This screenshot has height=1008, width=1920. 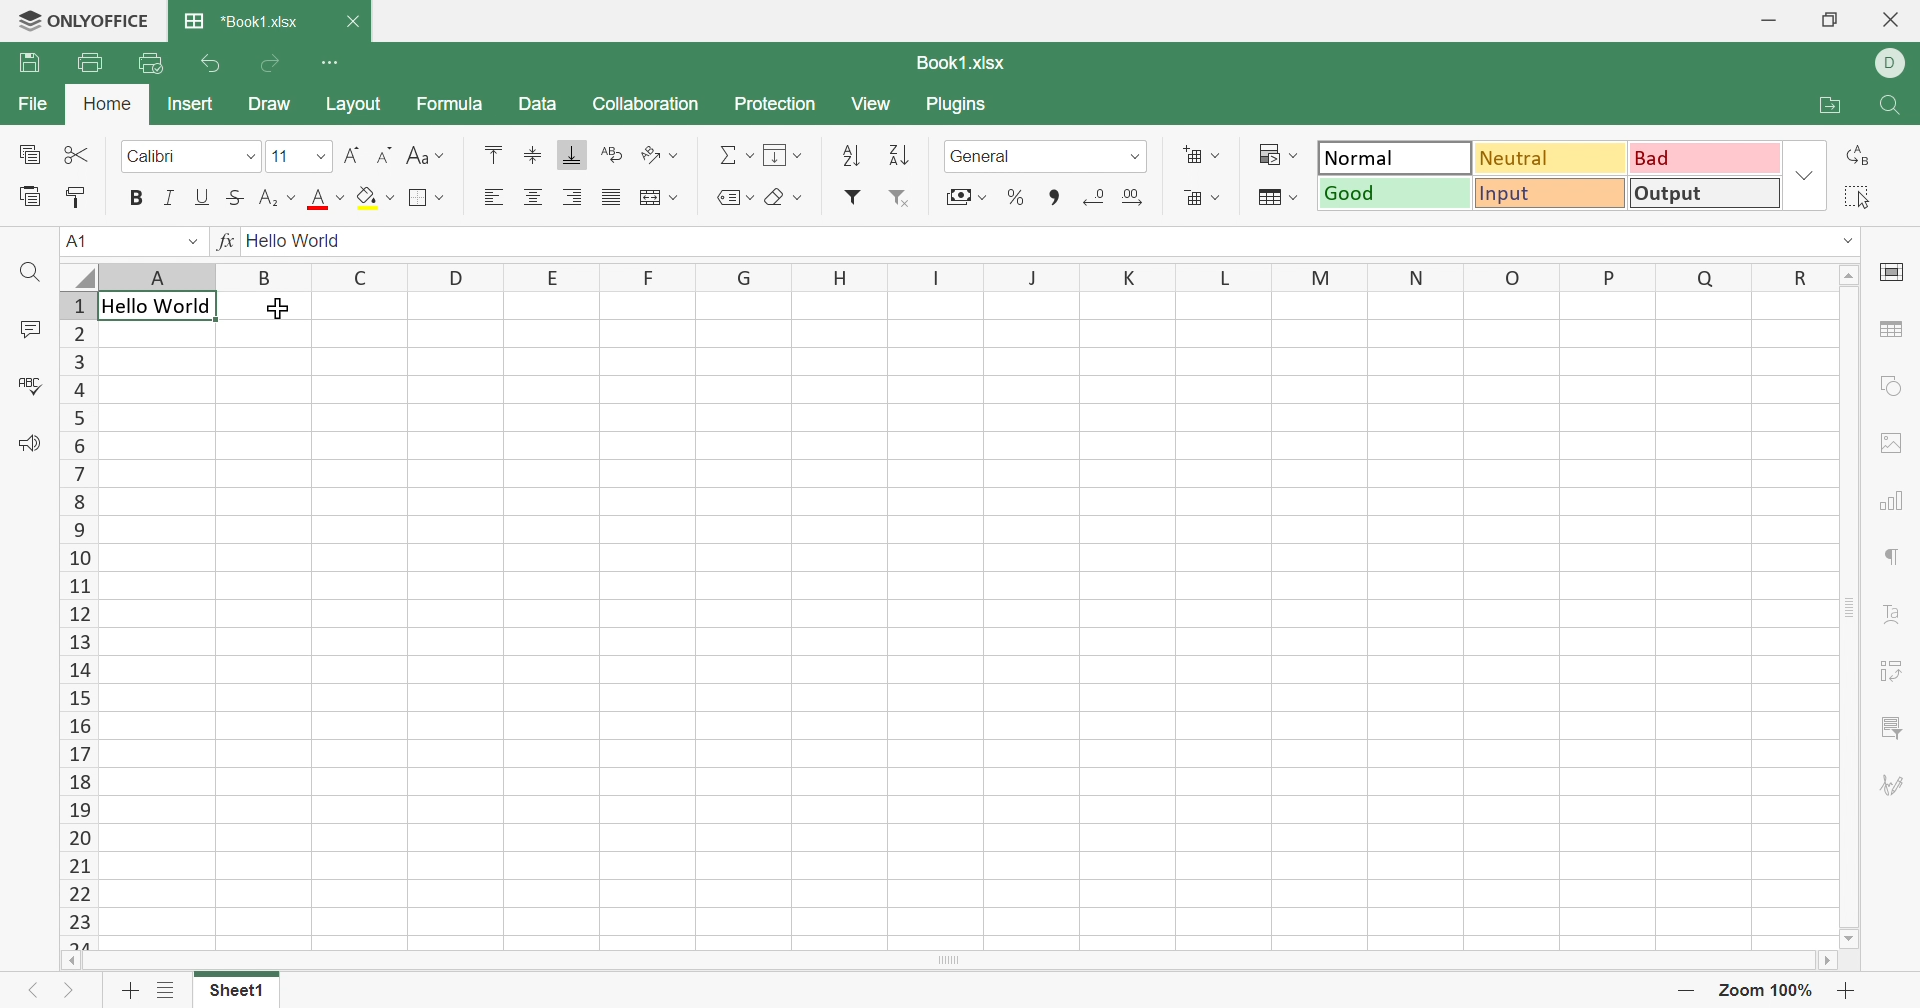 I want to click on Formula, so click(x=447, y=106).